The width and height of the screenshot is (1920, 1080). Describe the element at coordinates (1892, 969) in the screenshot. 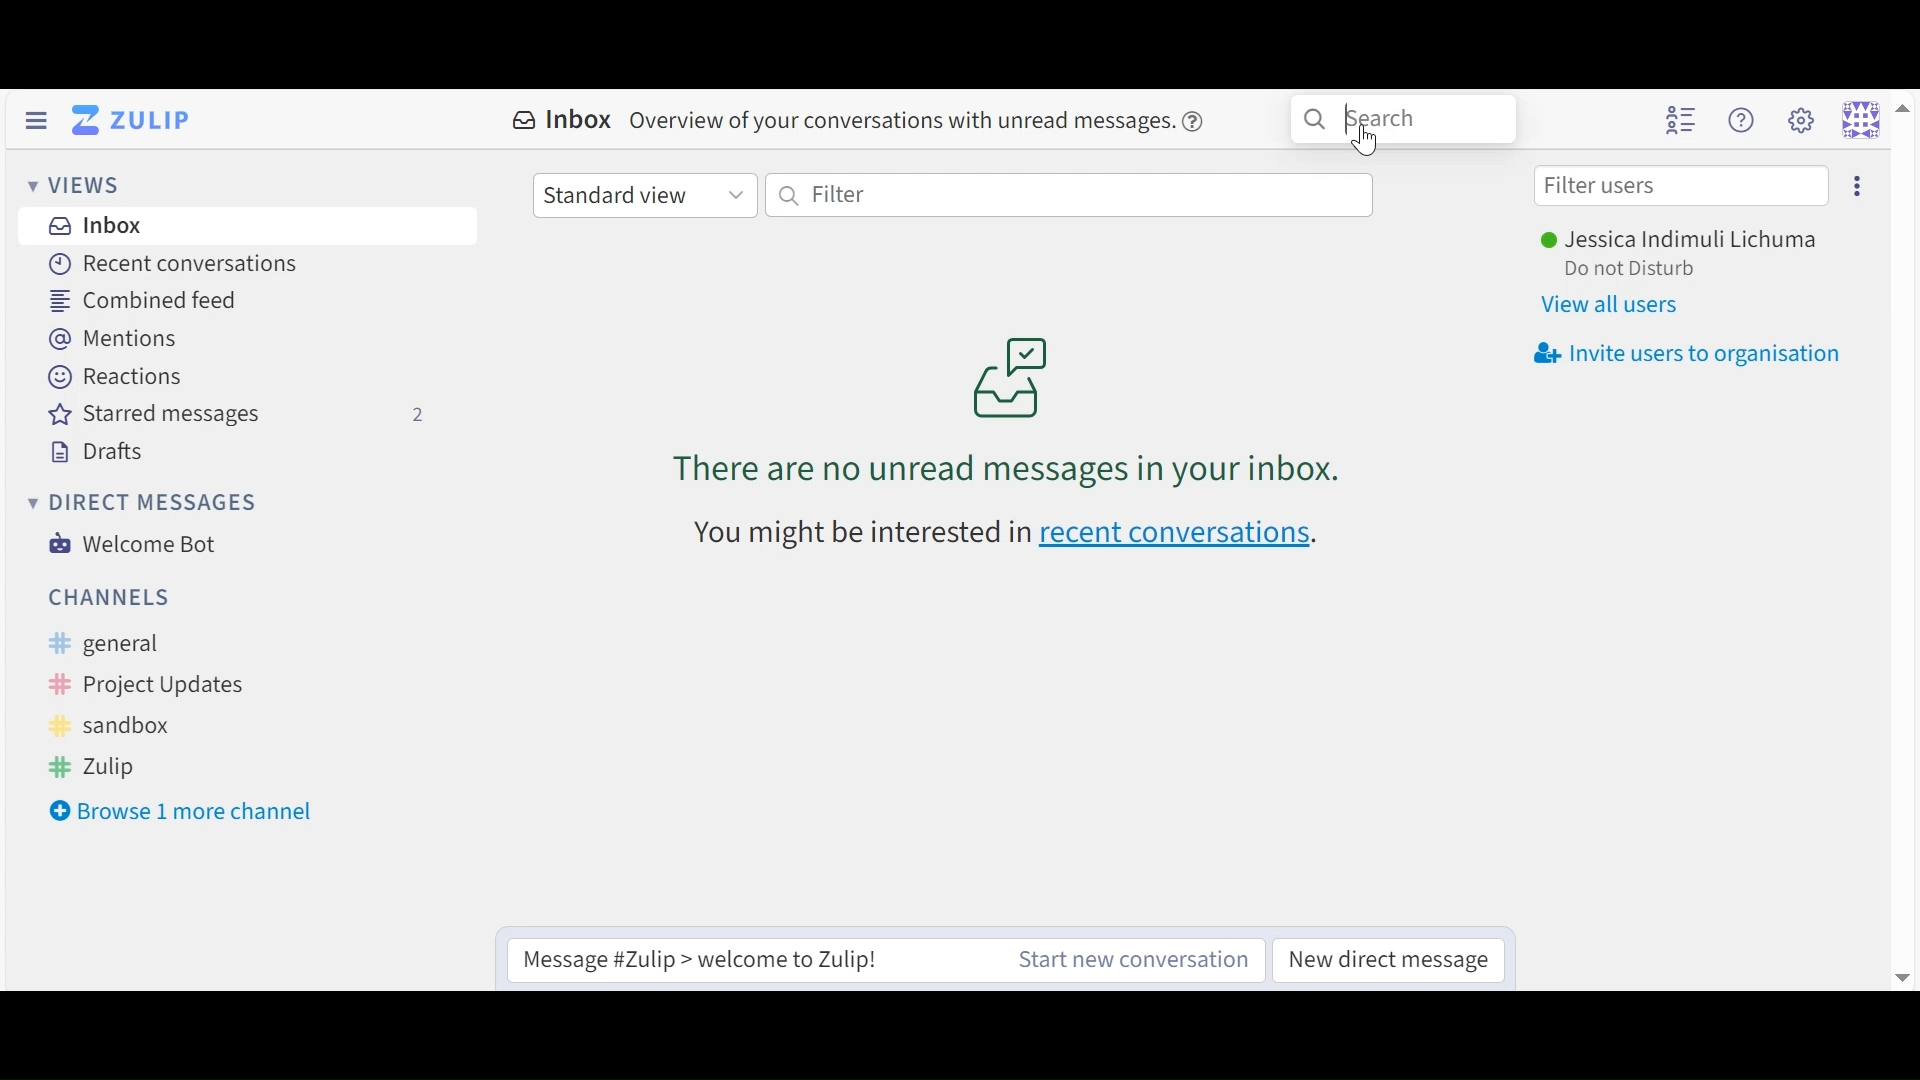

I see `Down` at that location.